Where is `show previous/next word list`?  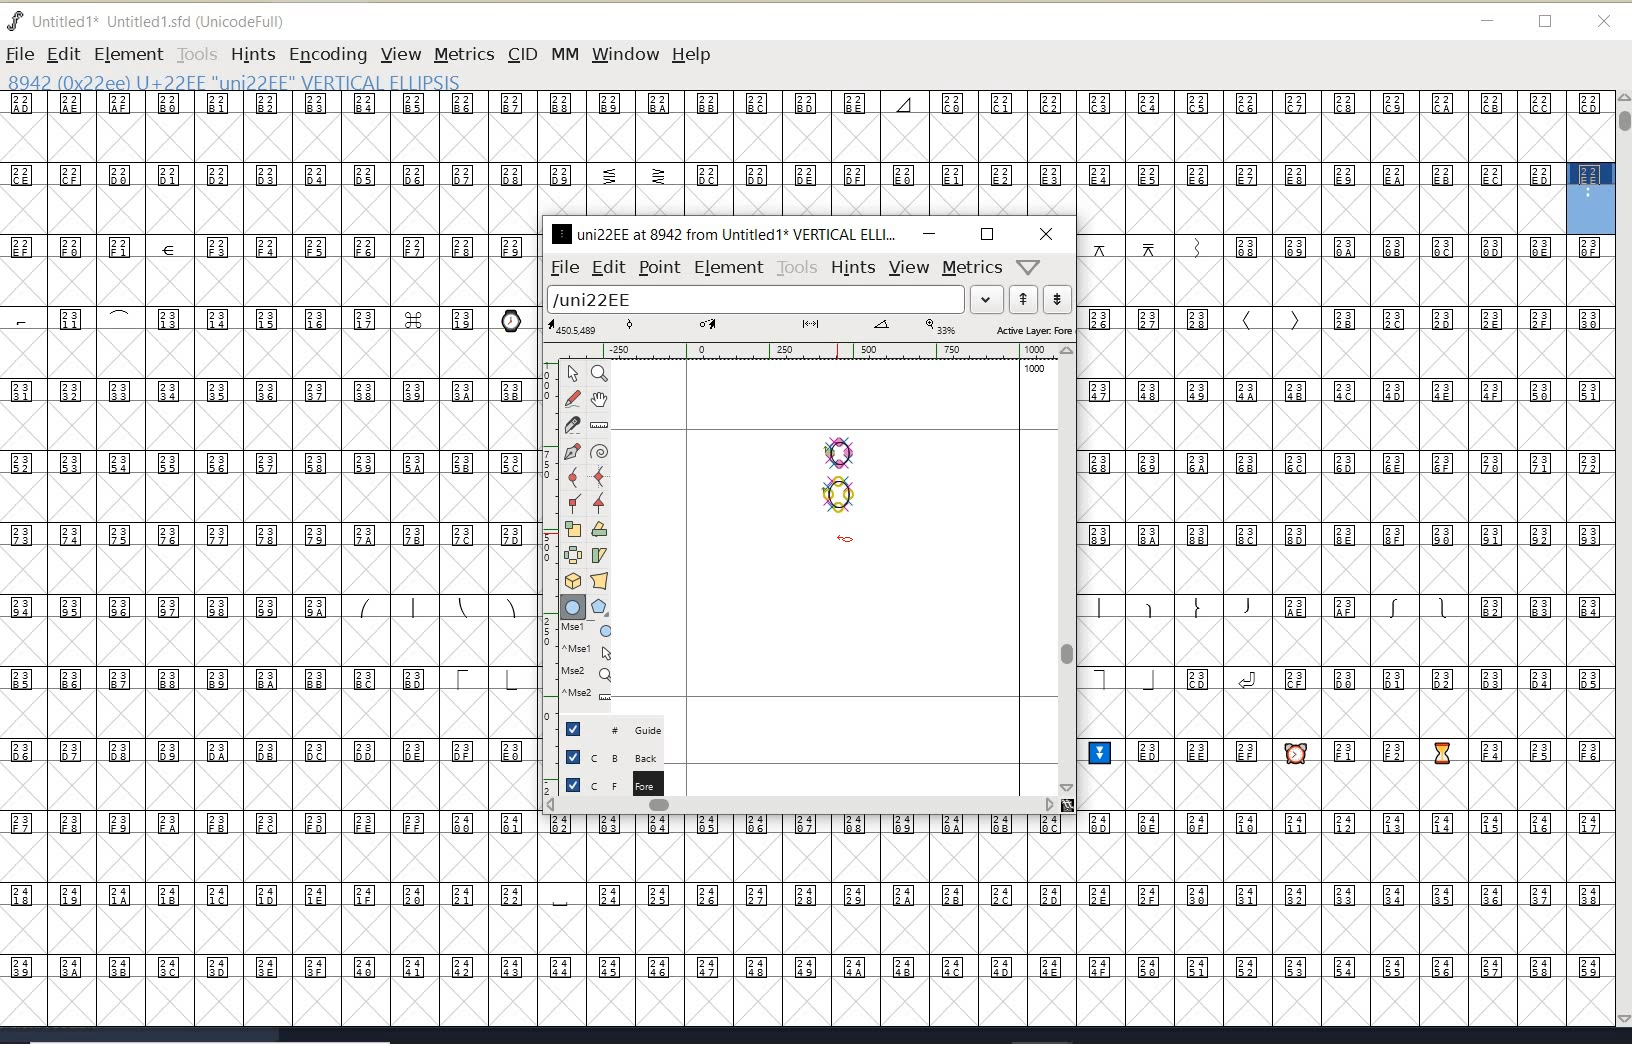 show previous/next word list is located at coordinates (1042, 301).